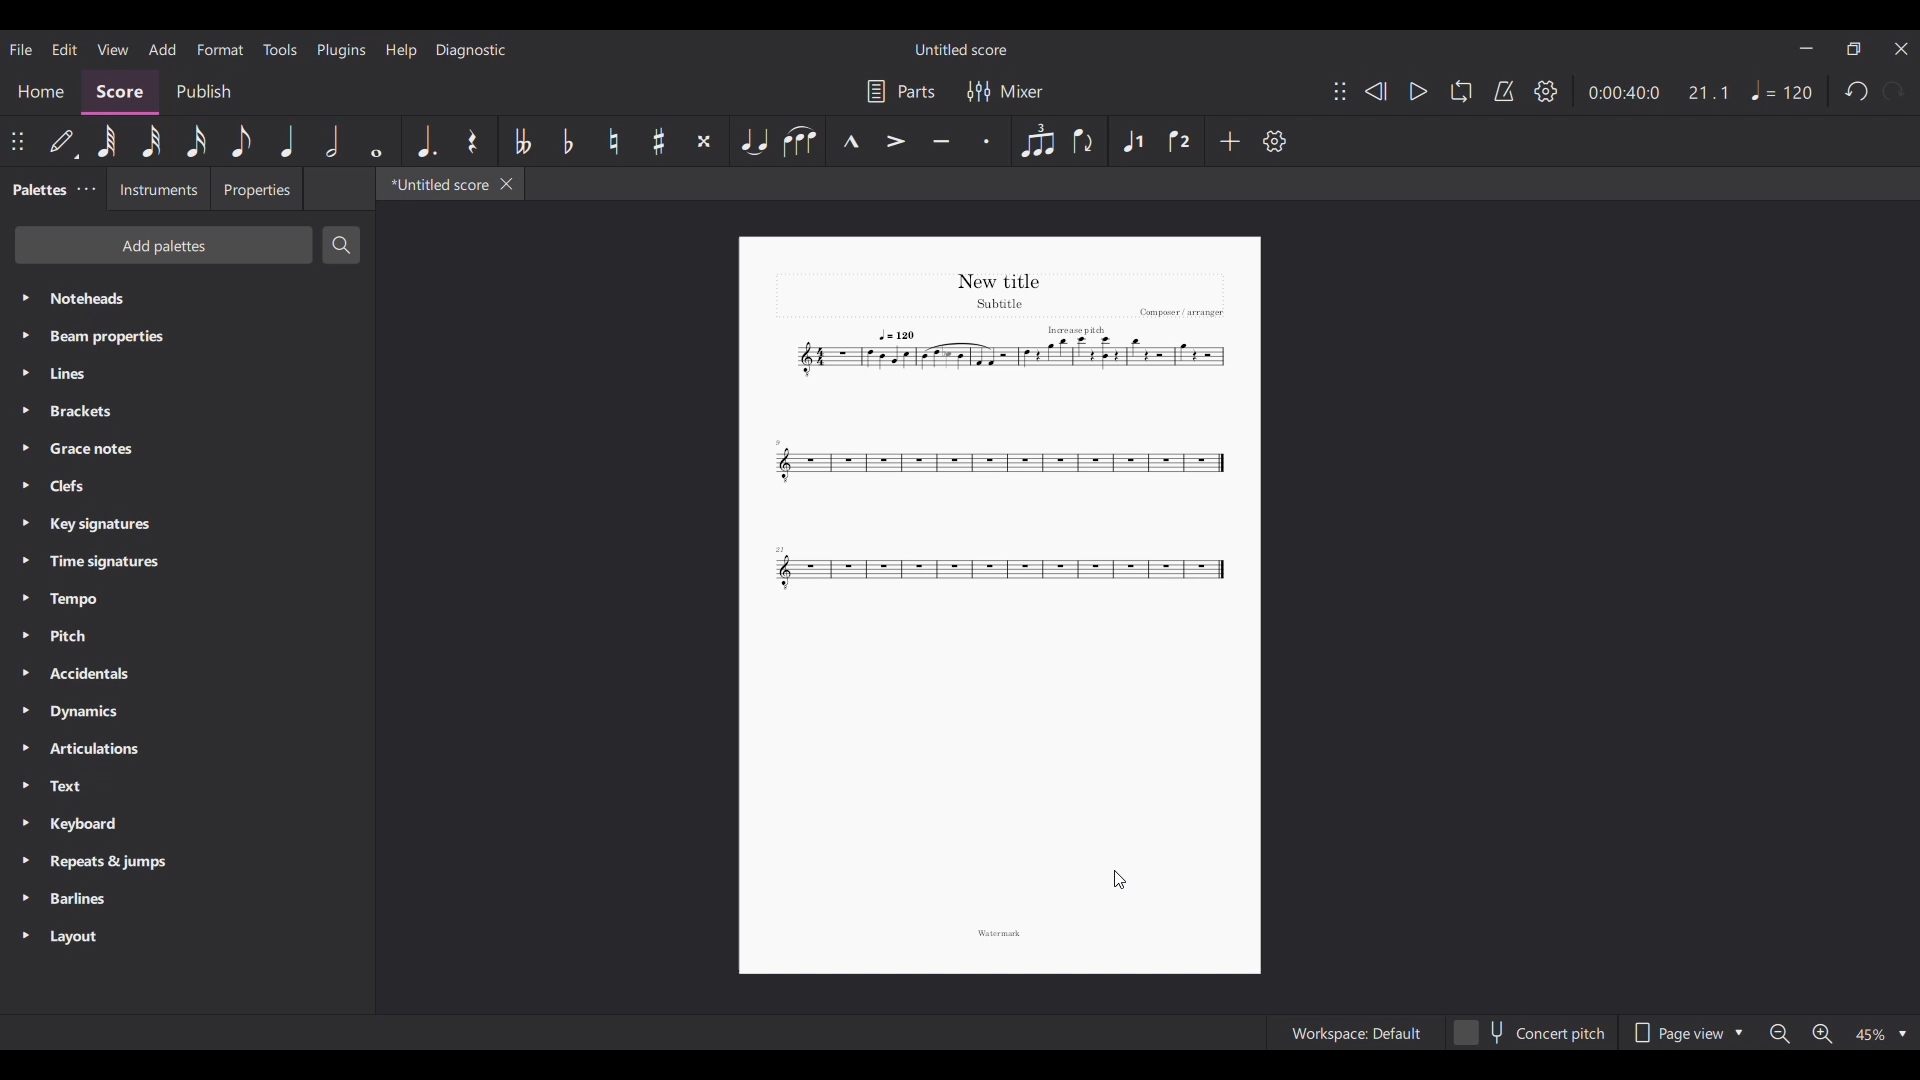 The height and width of the screenshot is (1080, 1920). I want to click on Augmentation dot, so click(426, 141).